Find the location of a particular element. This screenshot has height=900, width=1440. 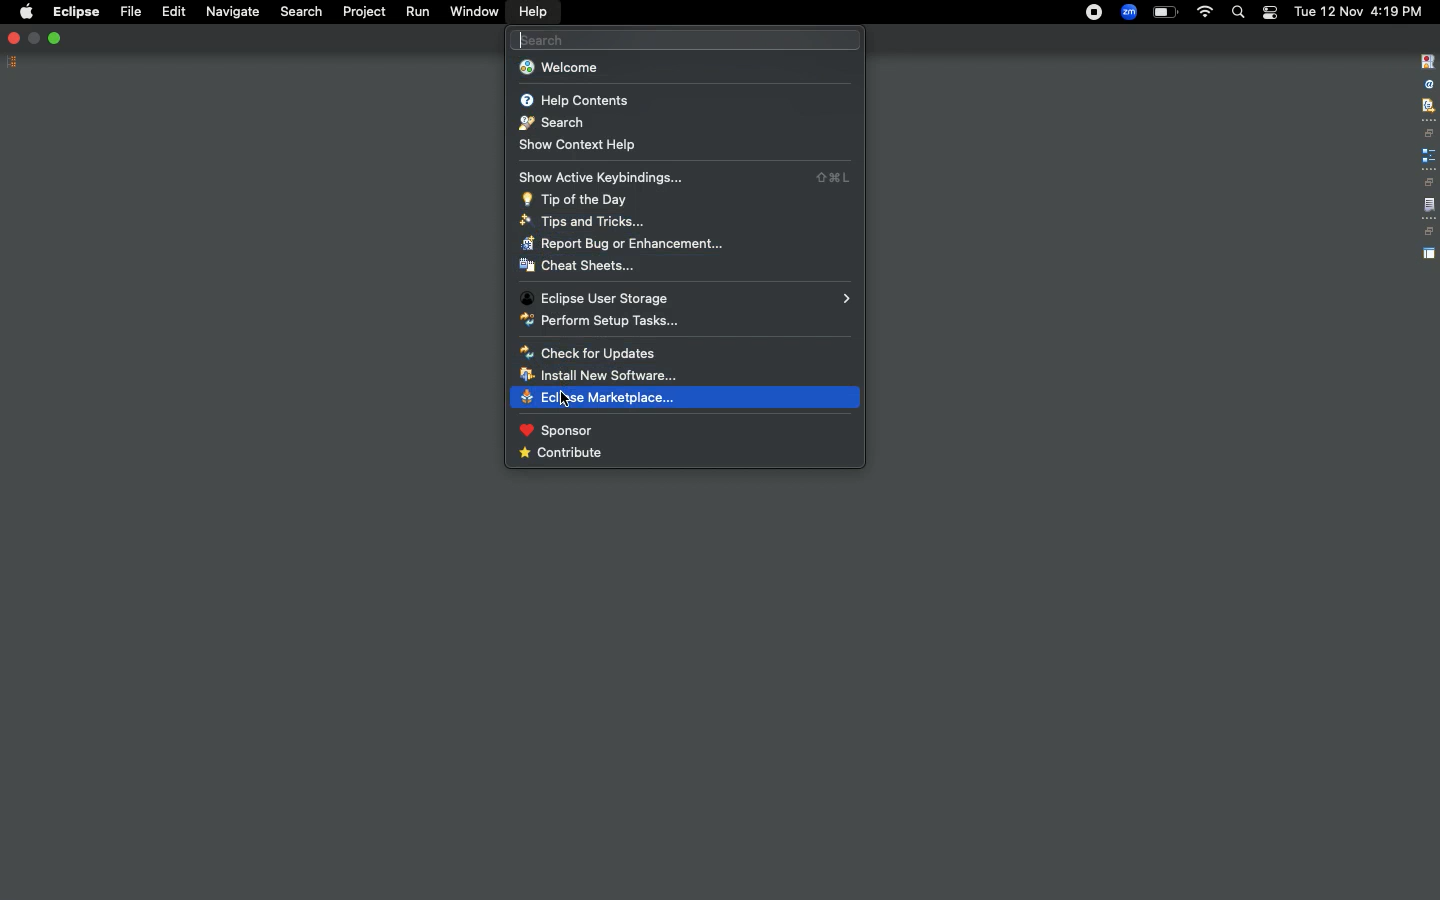

perspective is located at coordinates (1429, 254).